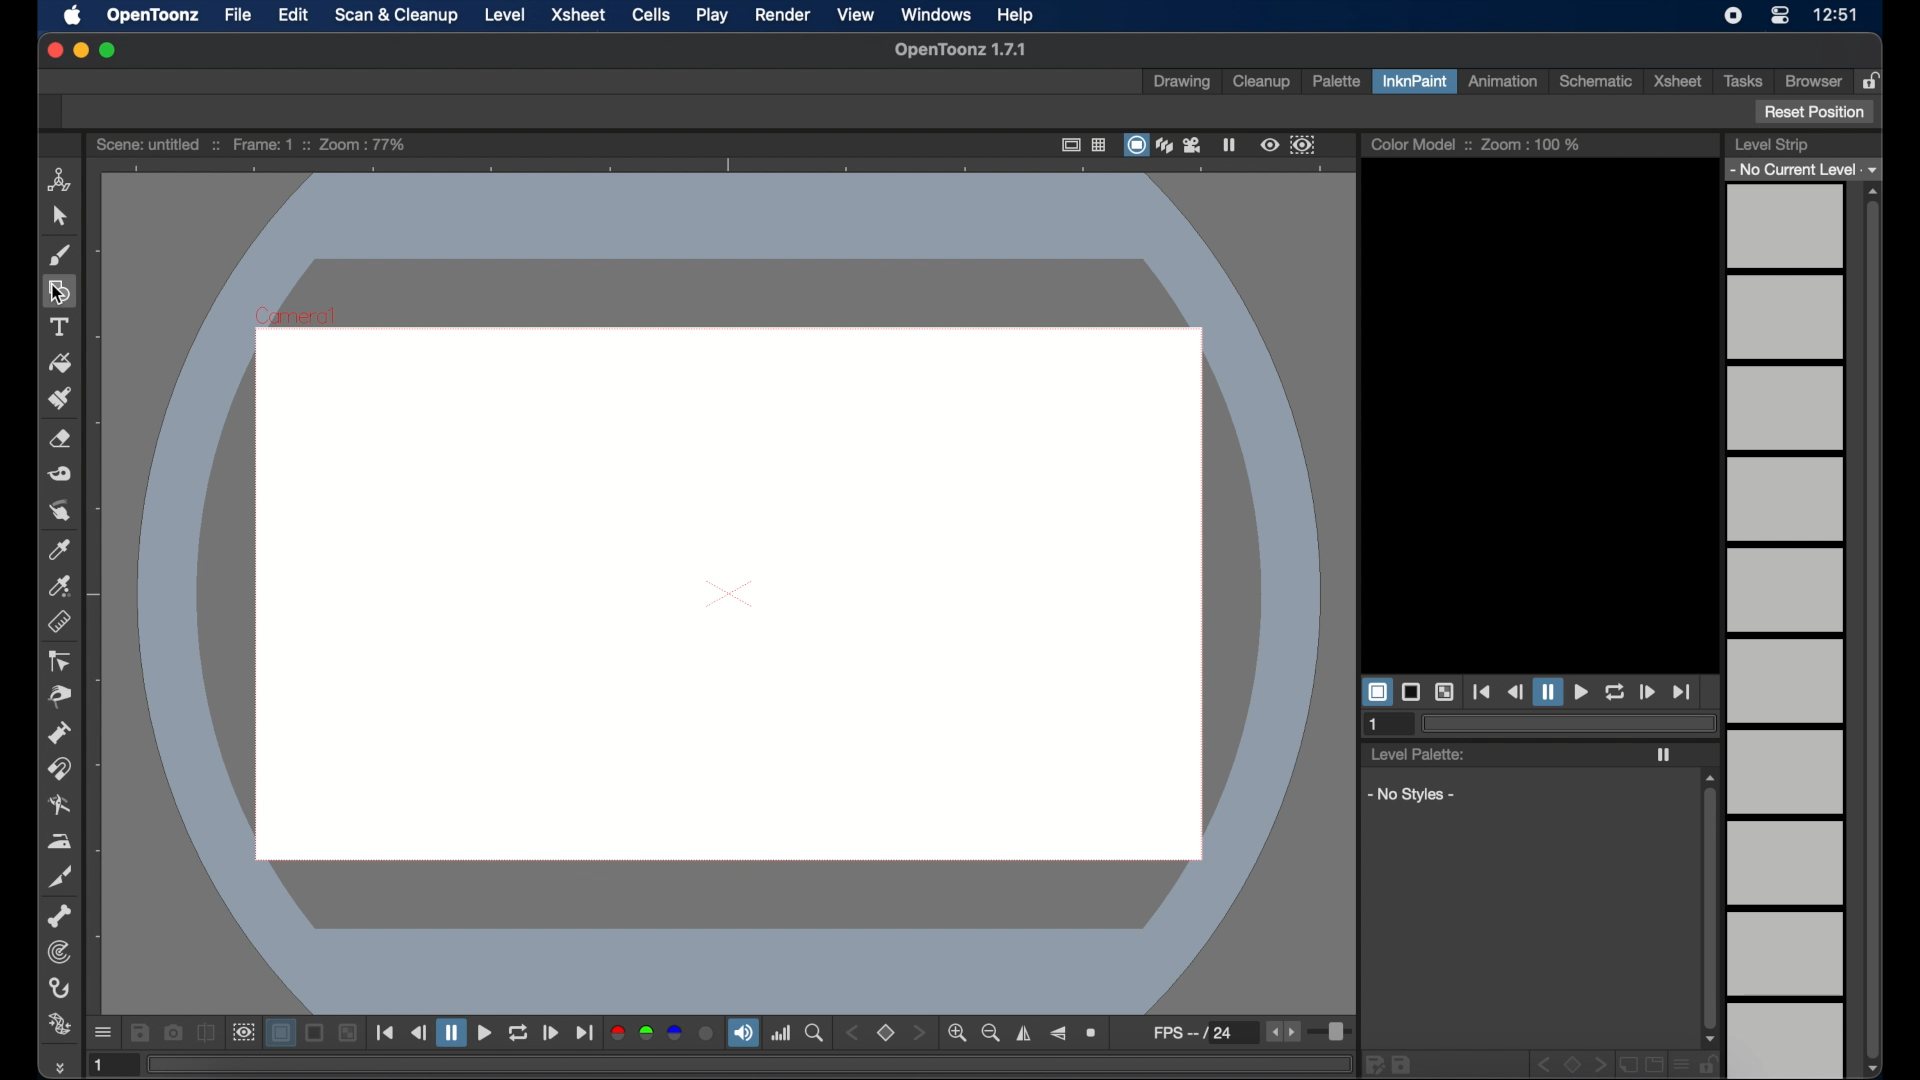  Describe the element at coordinates (1547, 691) in the screenshot. I see `pause button` at that location.